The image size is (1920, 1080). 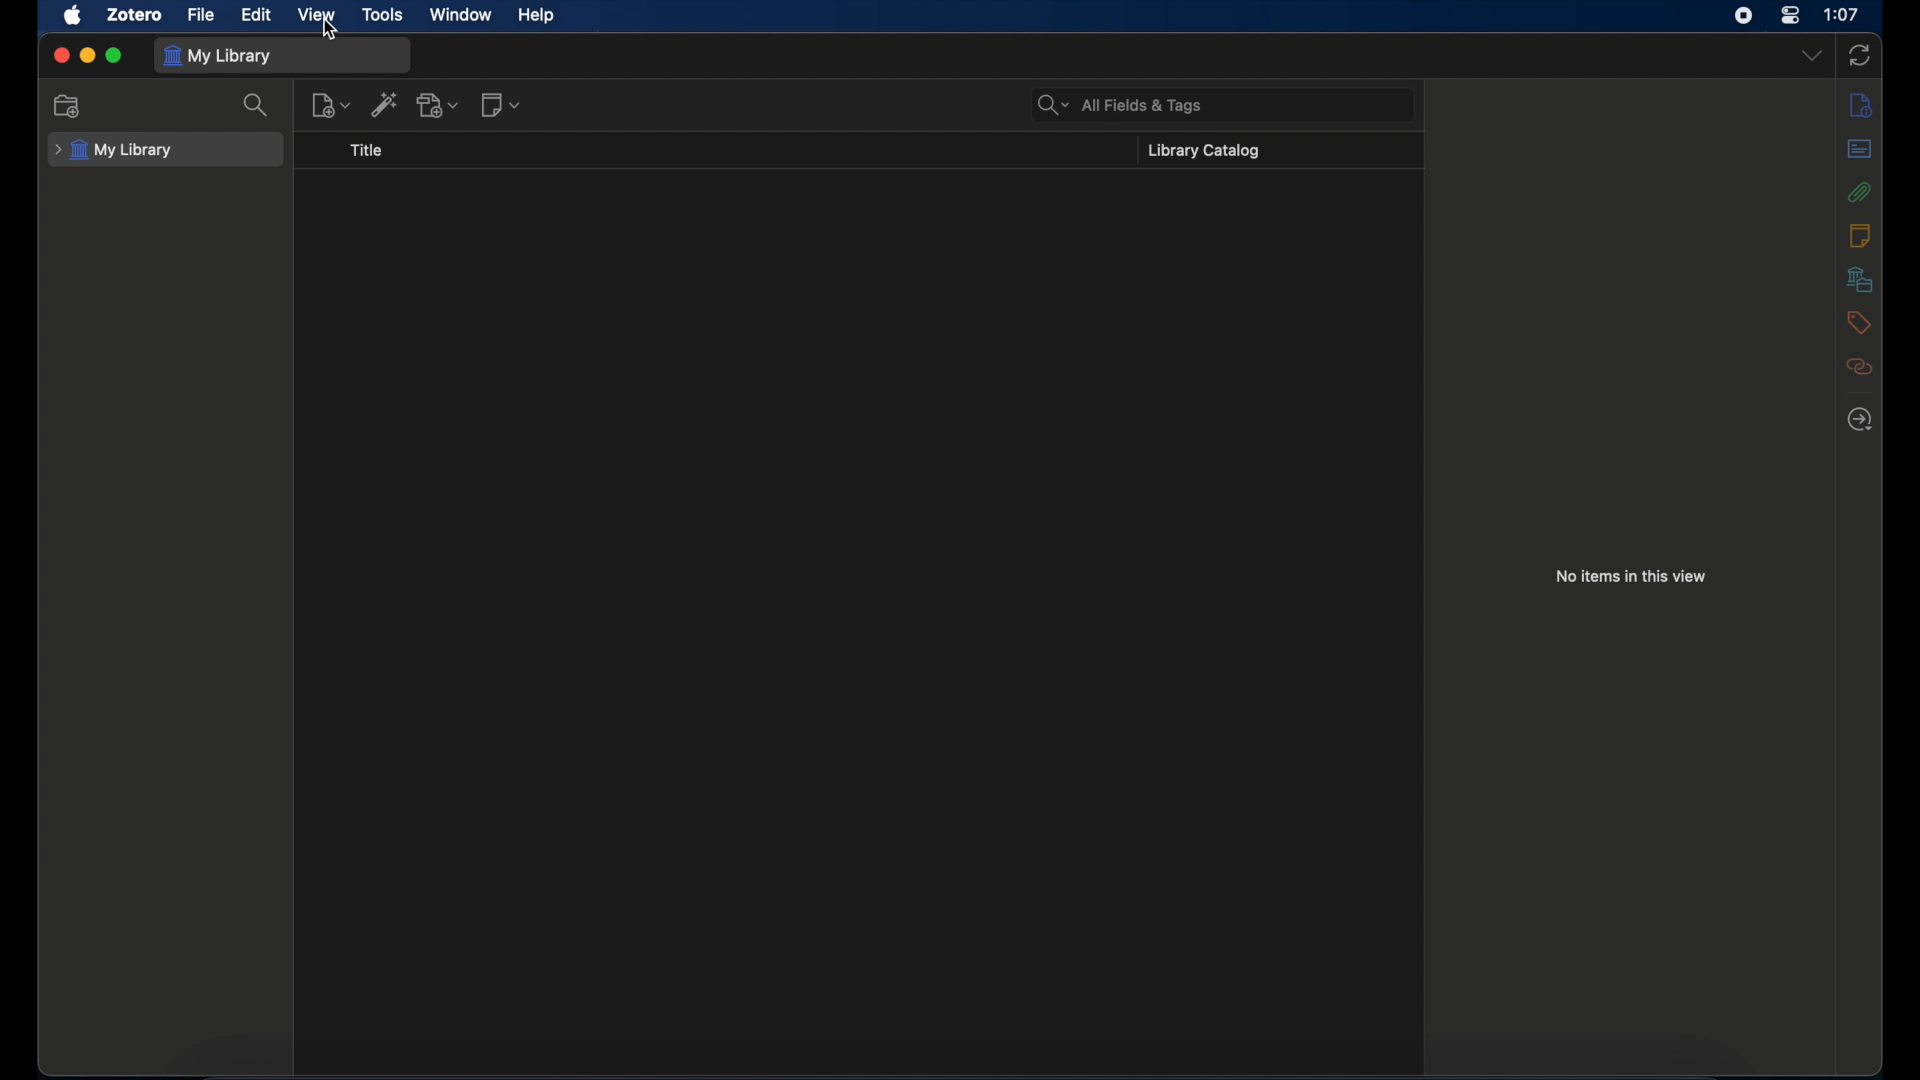 What do you see at coordinates (258, 15) in the screenshot?
I see `edit` at bounding box center [258, 15].